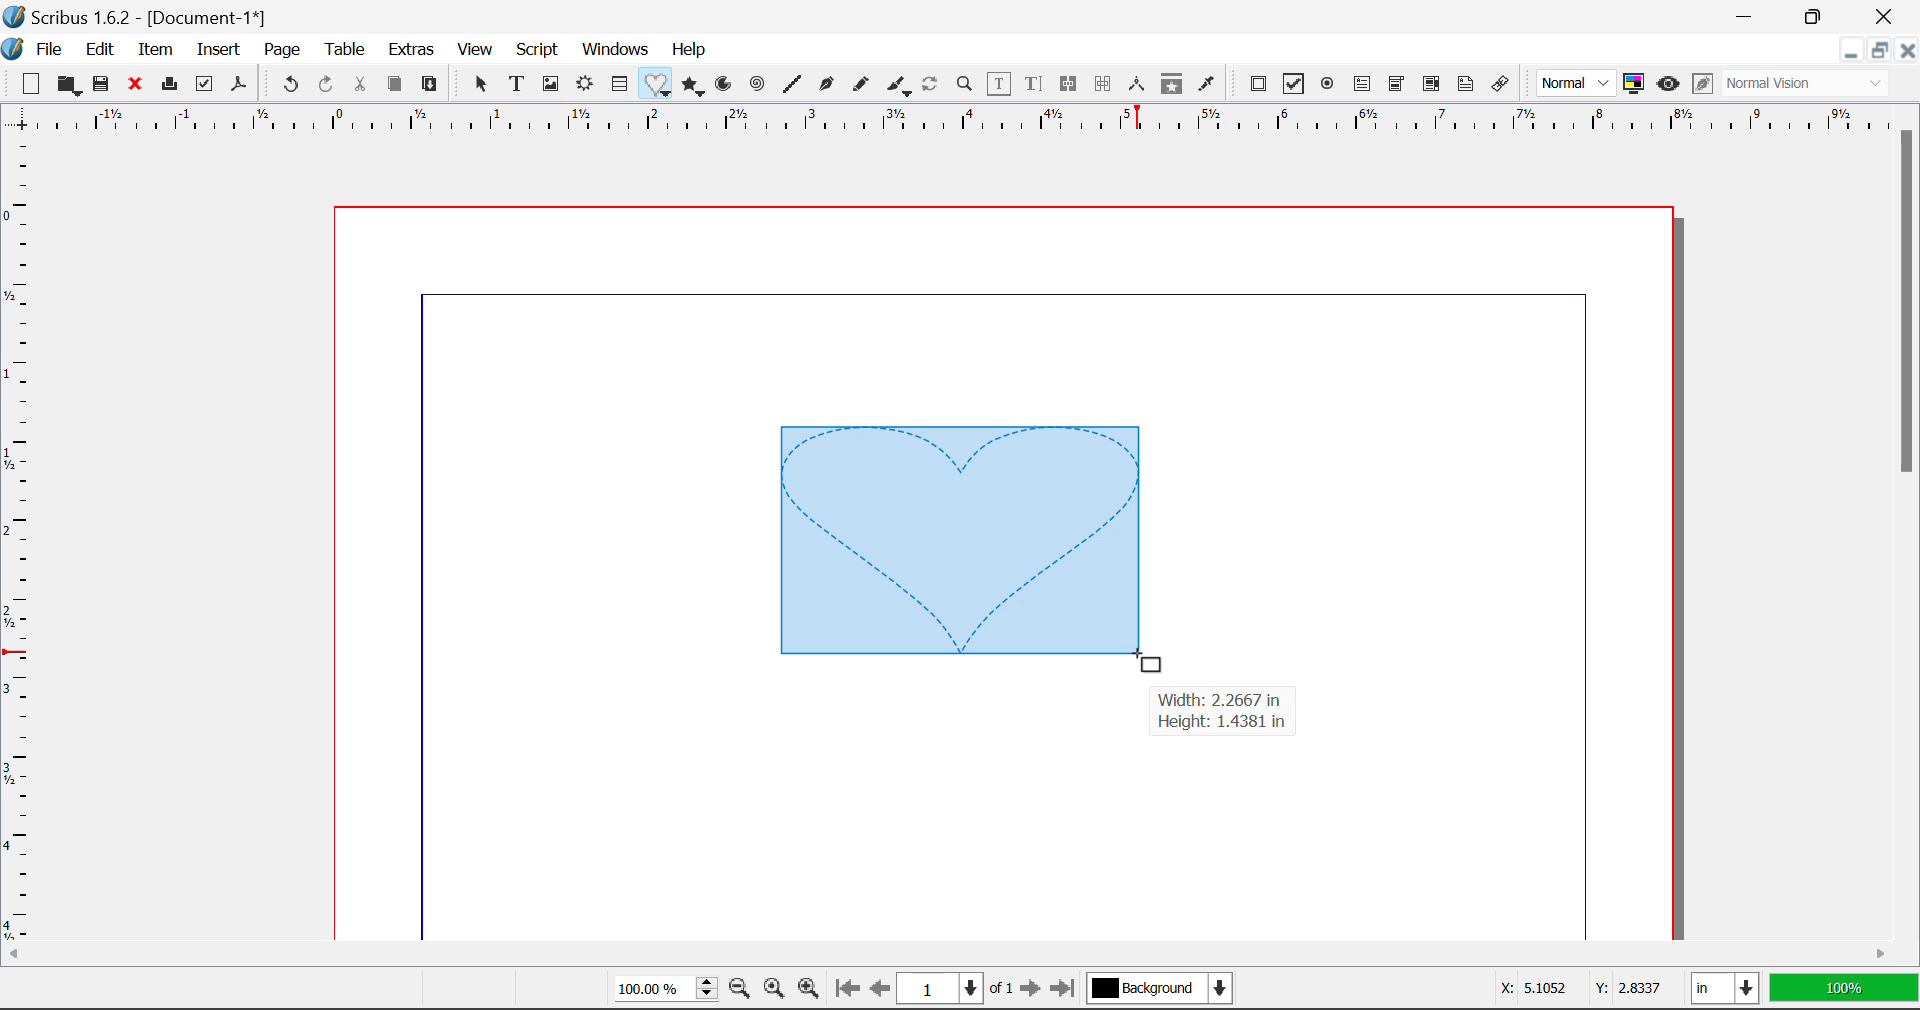 The image size is (1920, 1010). Describe the element at coordinates (658, 86) in the screenshot. I see `Insert Special Shapes` at that location.